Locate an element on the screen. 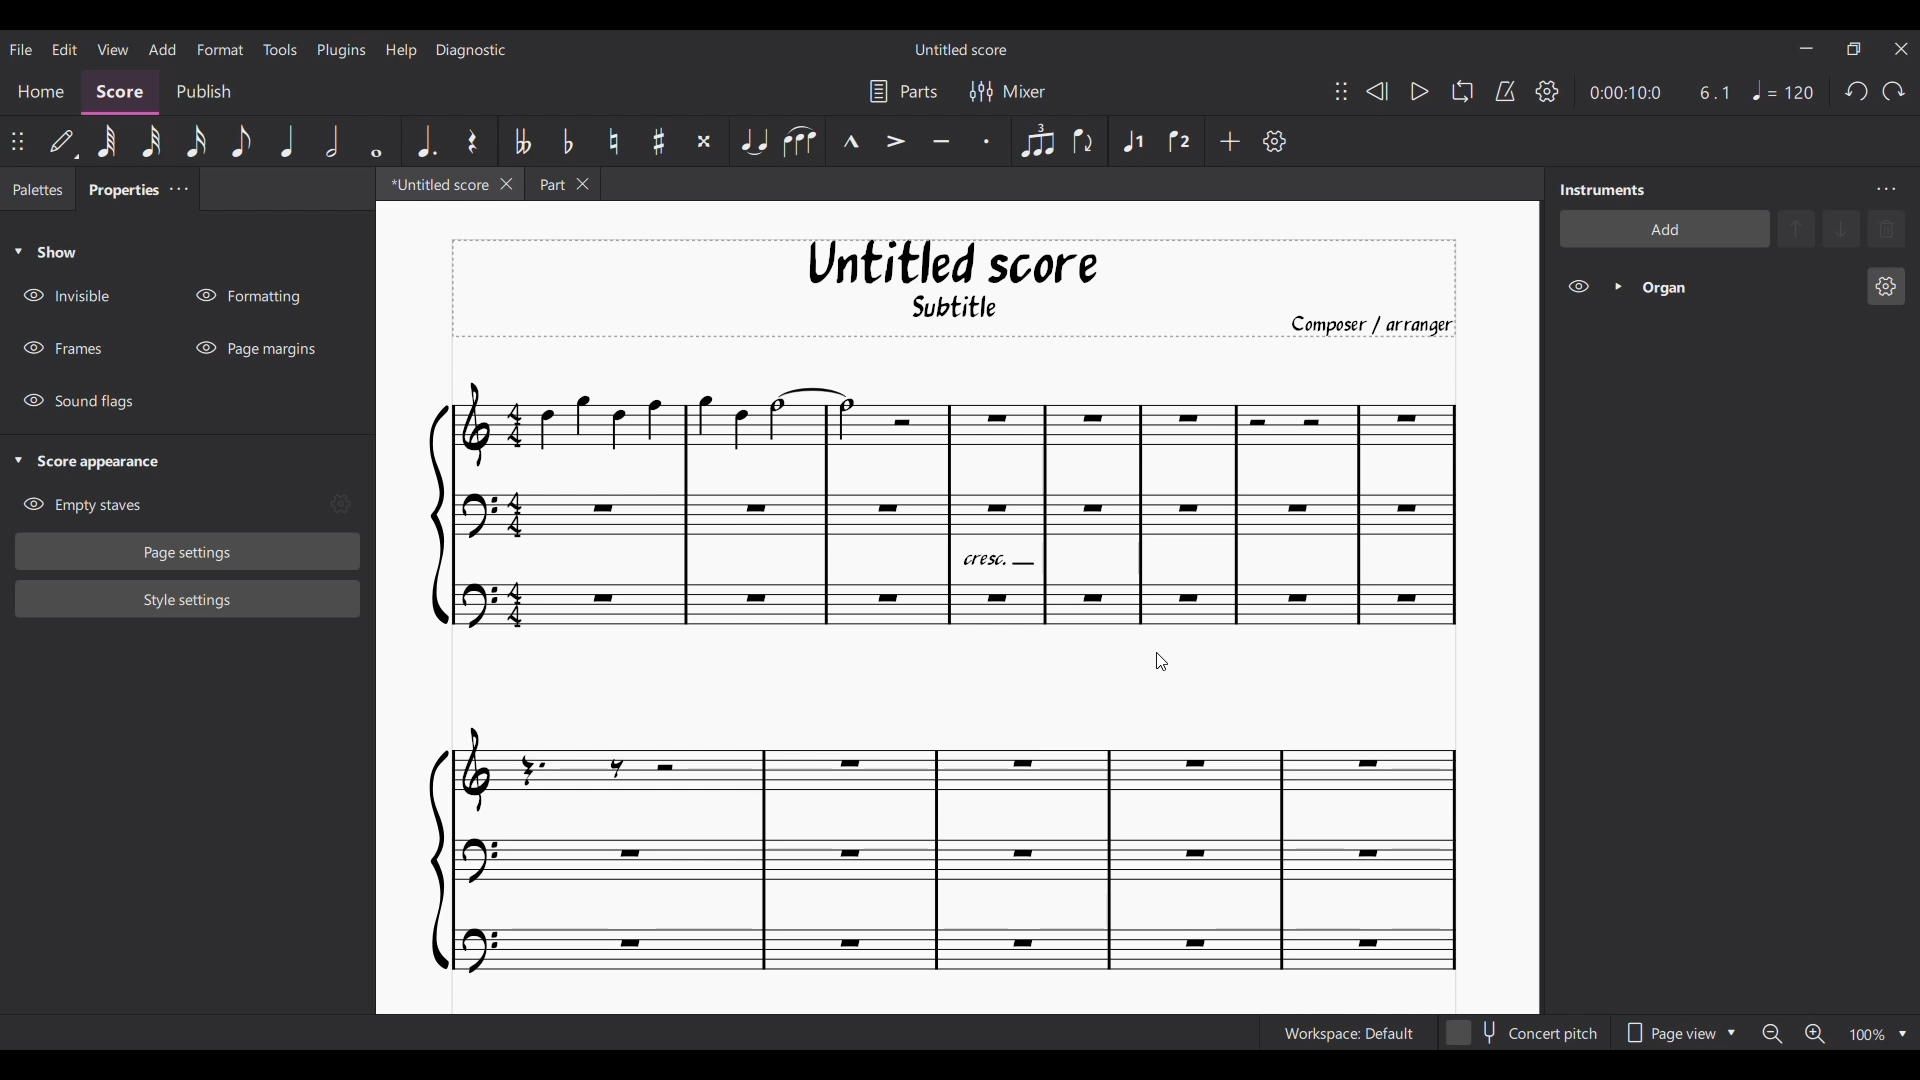 The width and height of the screenshot is (1920, 1080). Zoom out is located at coordinates (1772, 1033).